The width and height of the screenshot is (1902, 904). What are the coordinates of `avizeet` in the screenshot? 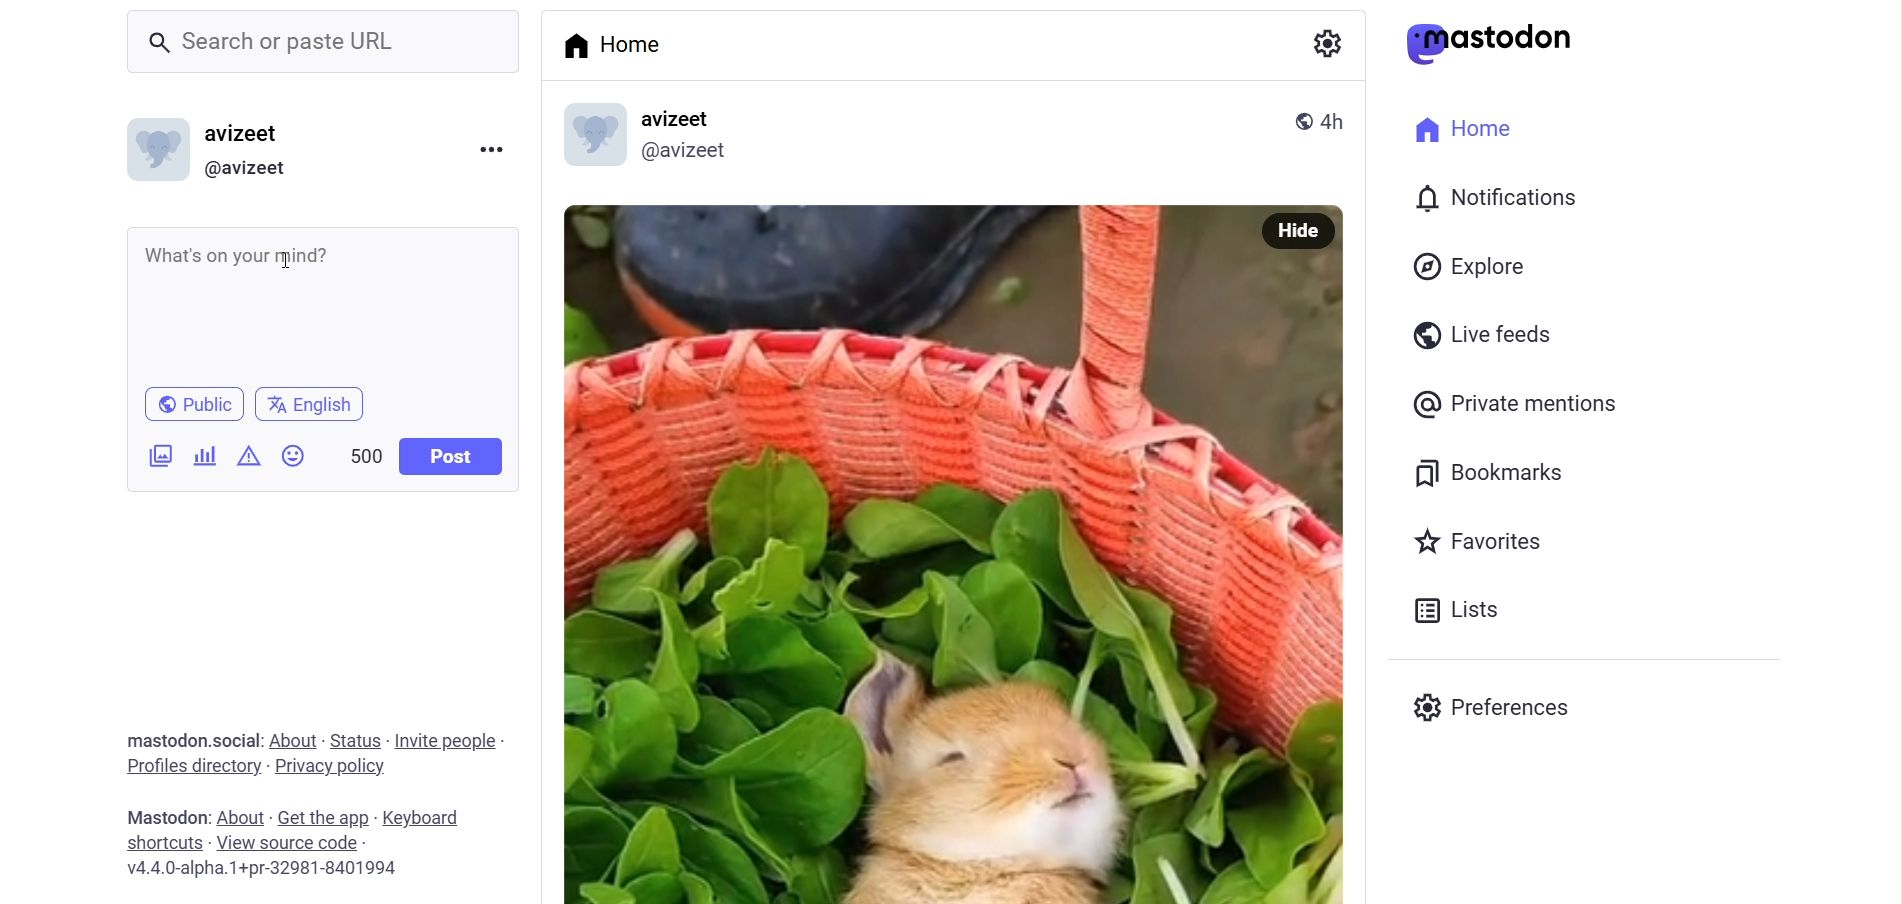 It's located at (259, 136).